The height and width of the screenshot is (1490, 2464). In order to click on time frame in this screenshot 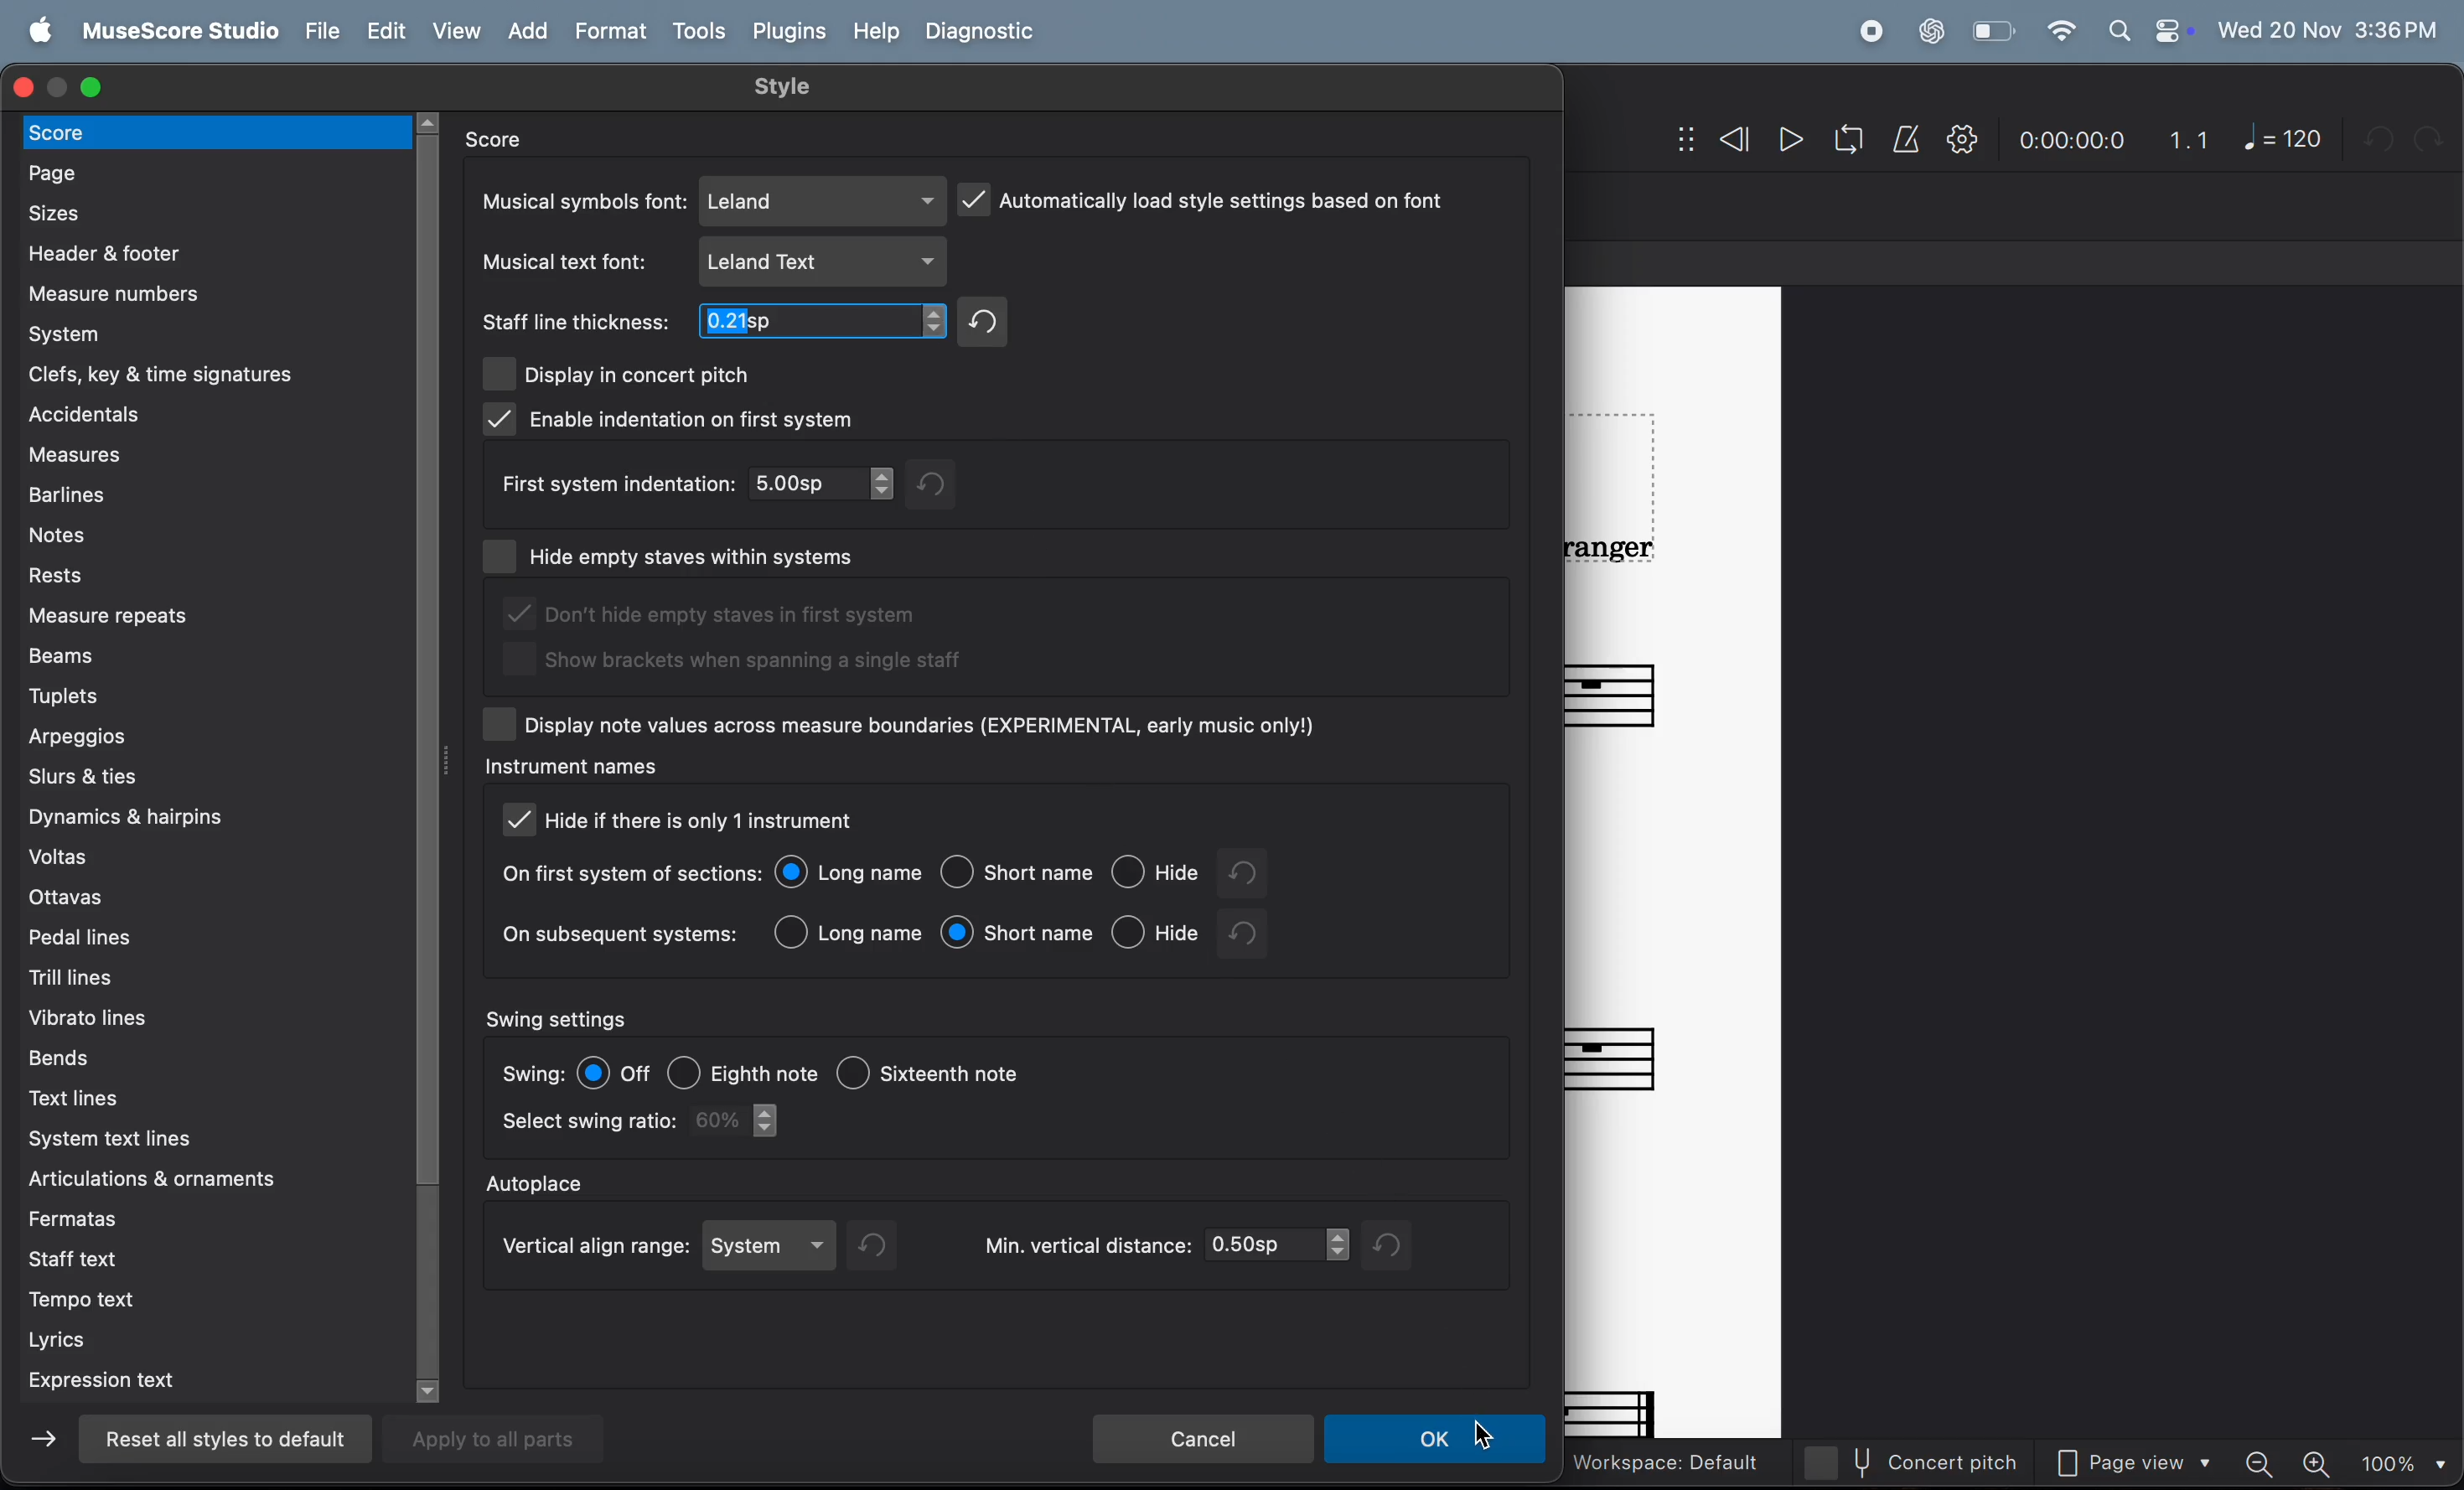, I will do `click(2069, 142)`.